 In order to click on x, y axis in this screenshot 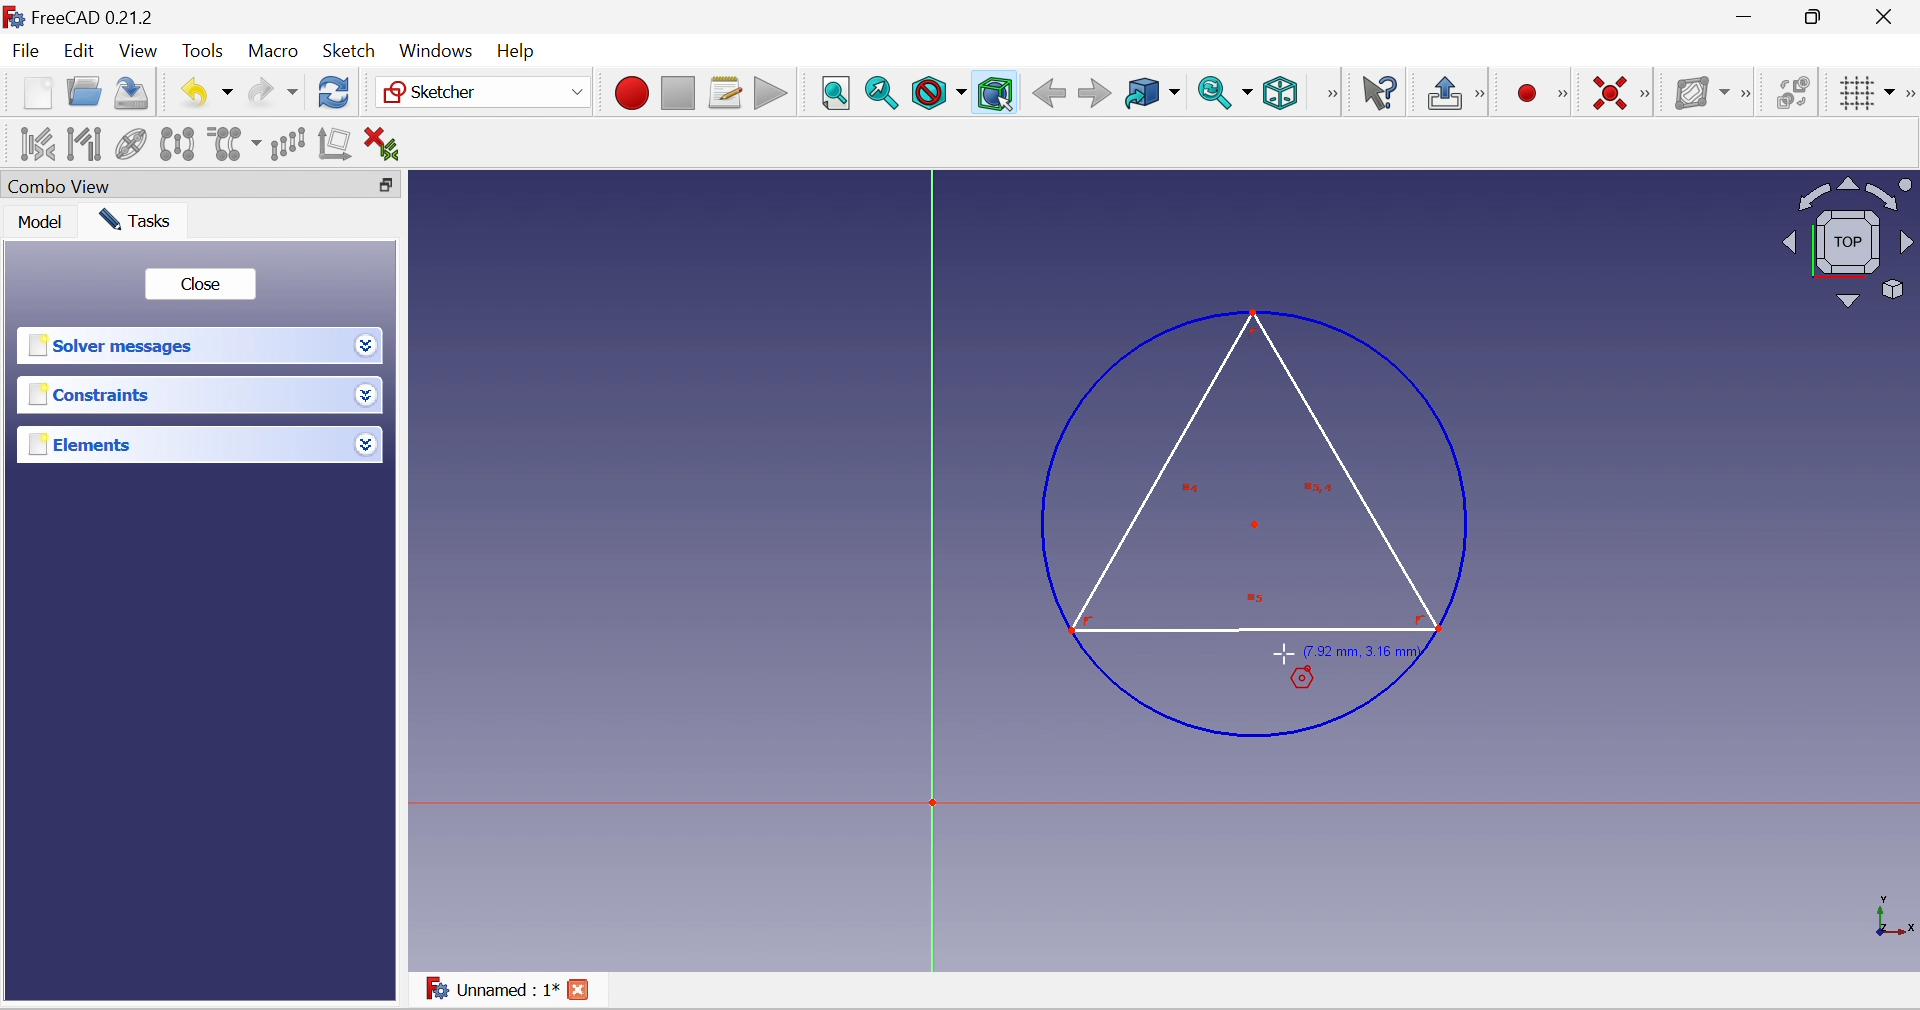, I will do `click(1890, 915)`.